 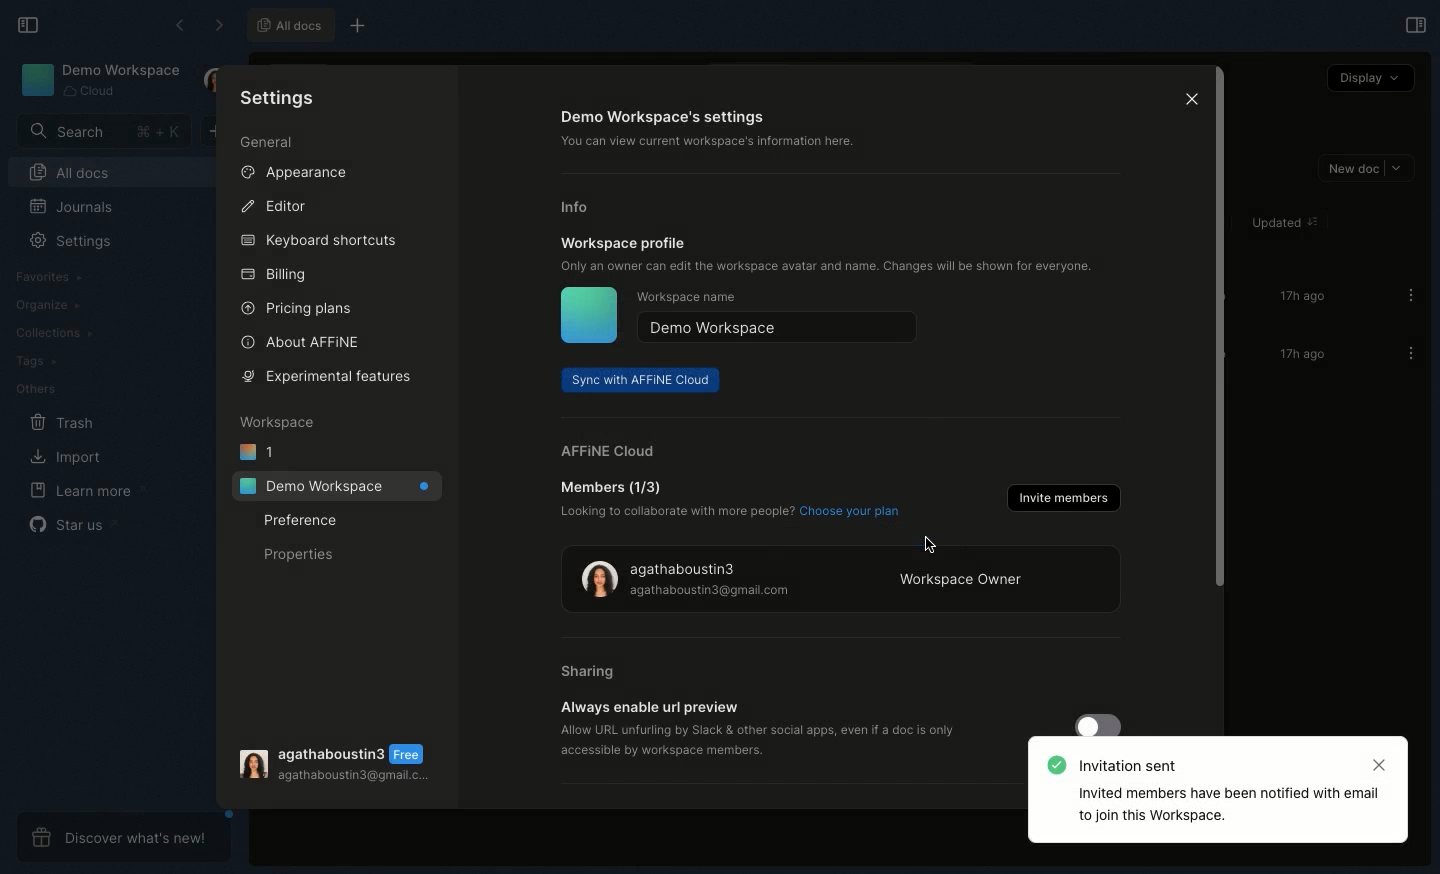 What do you see at coordinates (71, 206) in the screenshot?
I see `Journals` at bounding box center [71, 206].